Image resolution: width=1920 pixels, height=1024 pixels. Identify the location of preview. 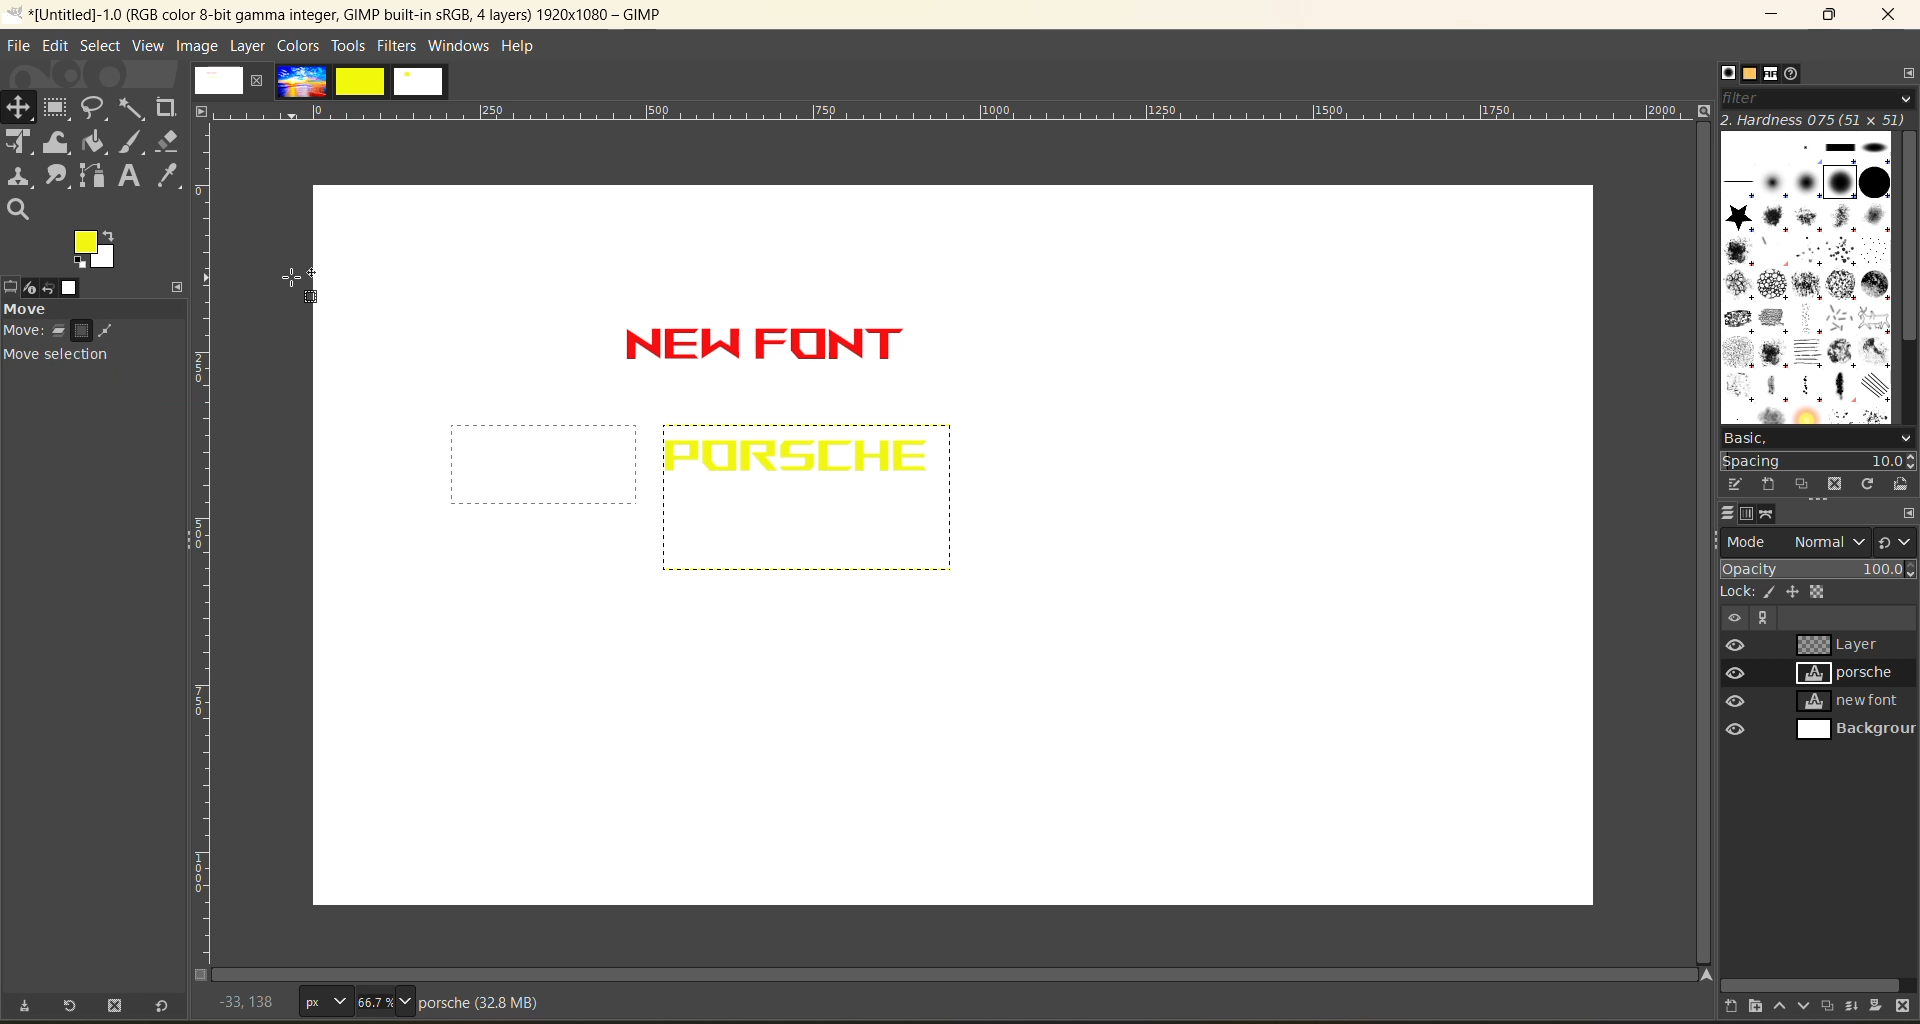
(1734, 692).